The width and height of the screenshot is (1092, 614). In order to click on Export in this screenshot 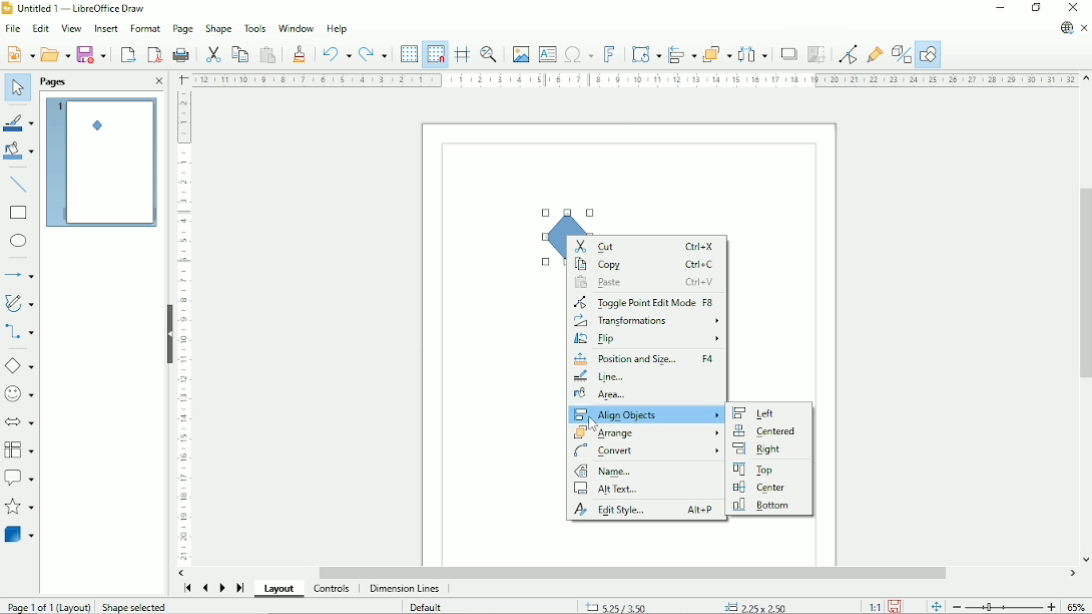, I will do `click(127, 54)`.